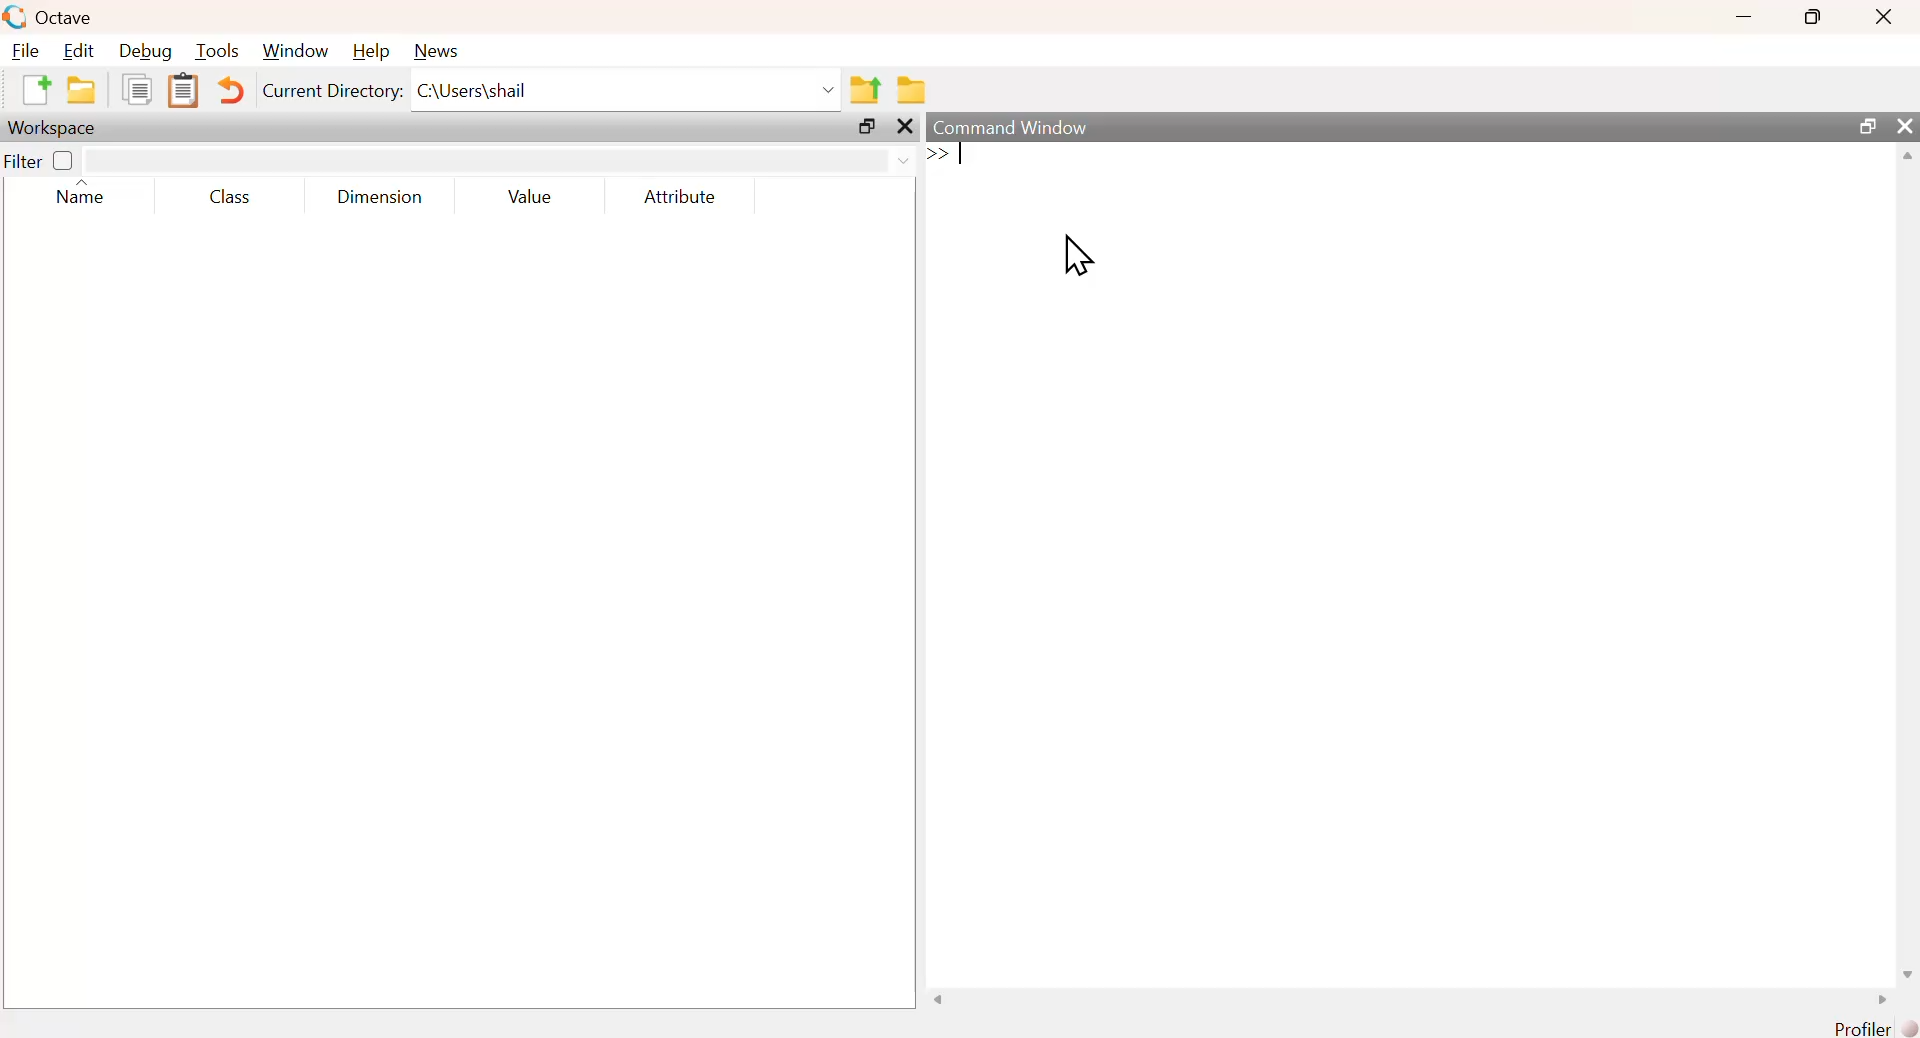  I want to click on text cursor, so click(961, 157).